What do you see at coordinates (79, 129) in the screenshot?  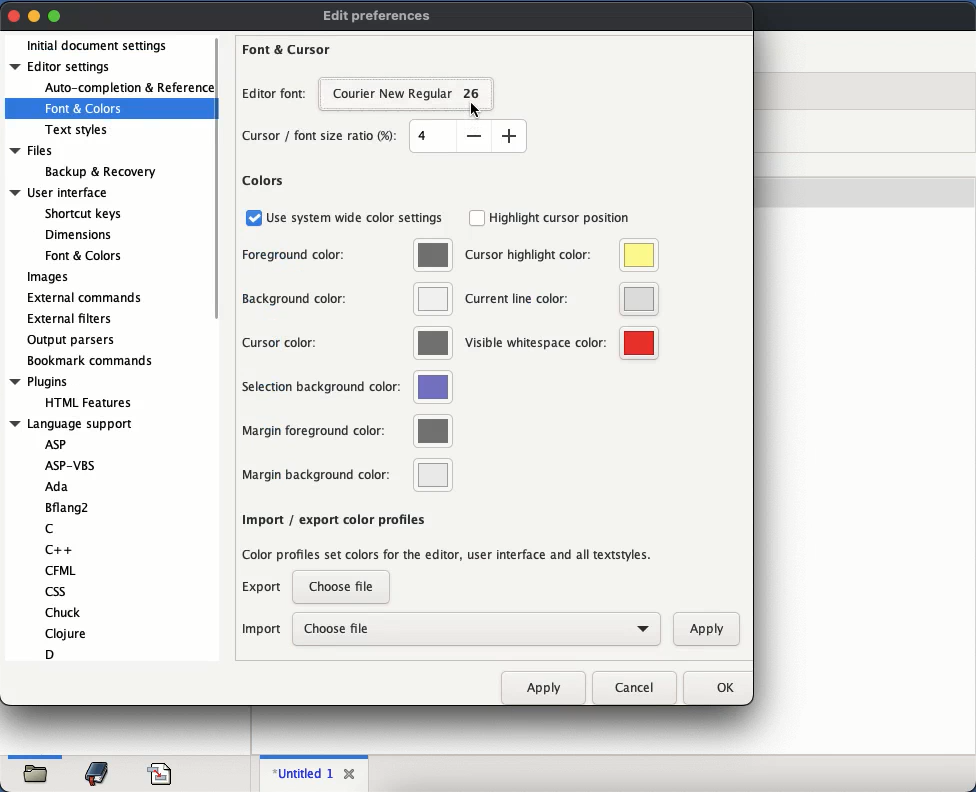 I see `text styles` at bounding box center [79, 129].